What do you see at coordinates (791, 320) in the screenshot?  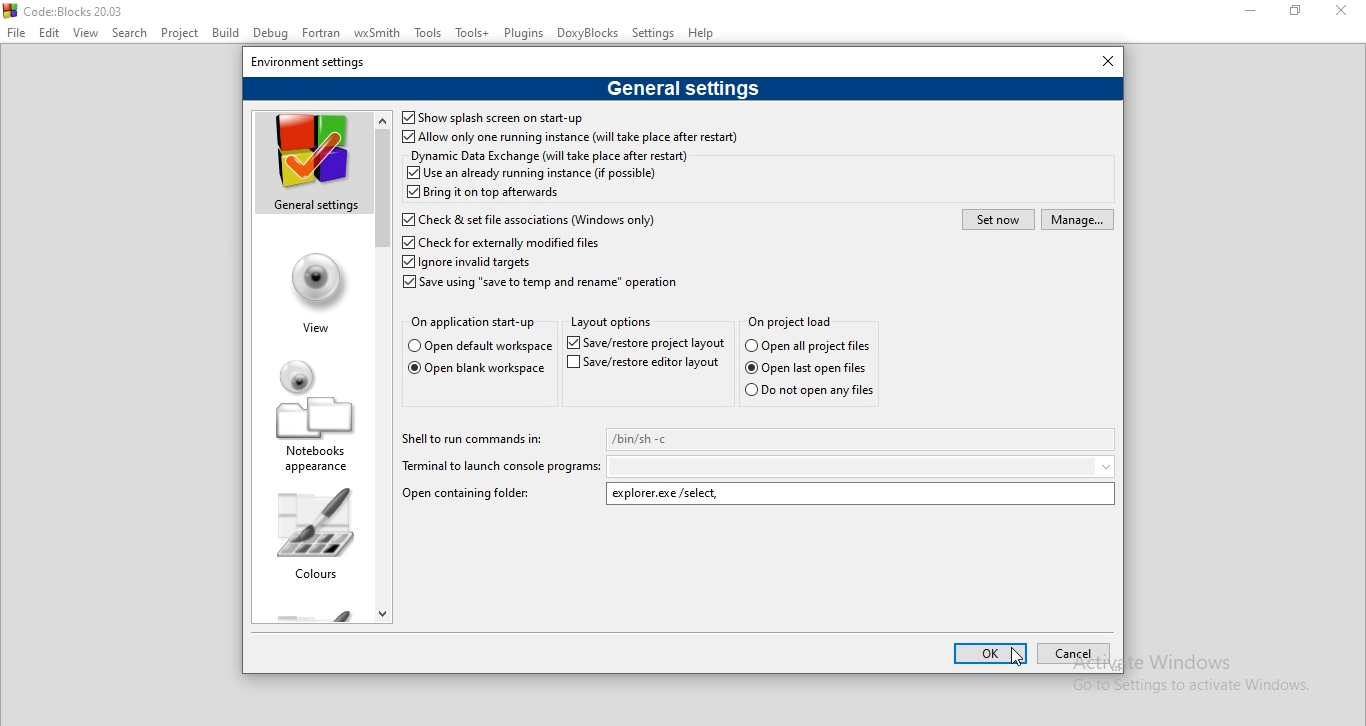 I see `On project load` at bounding box center [791, 320].